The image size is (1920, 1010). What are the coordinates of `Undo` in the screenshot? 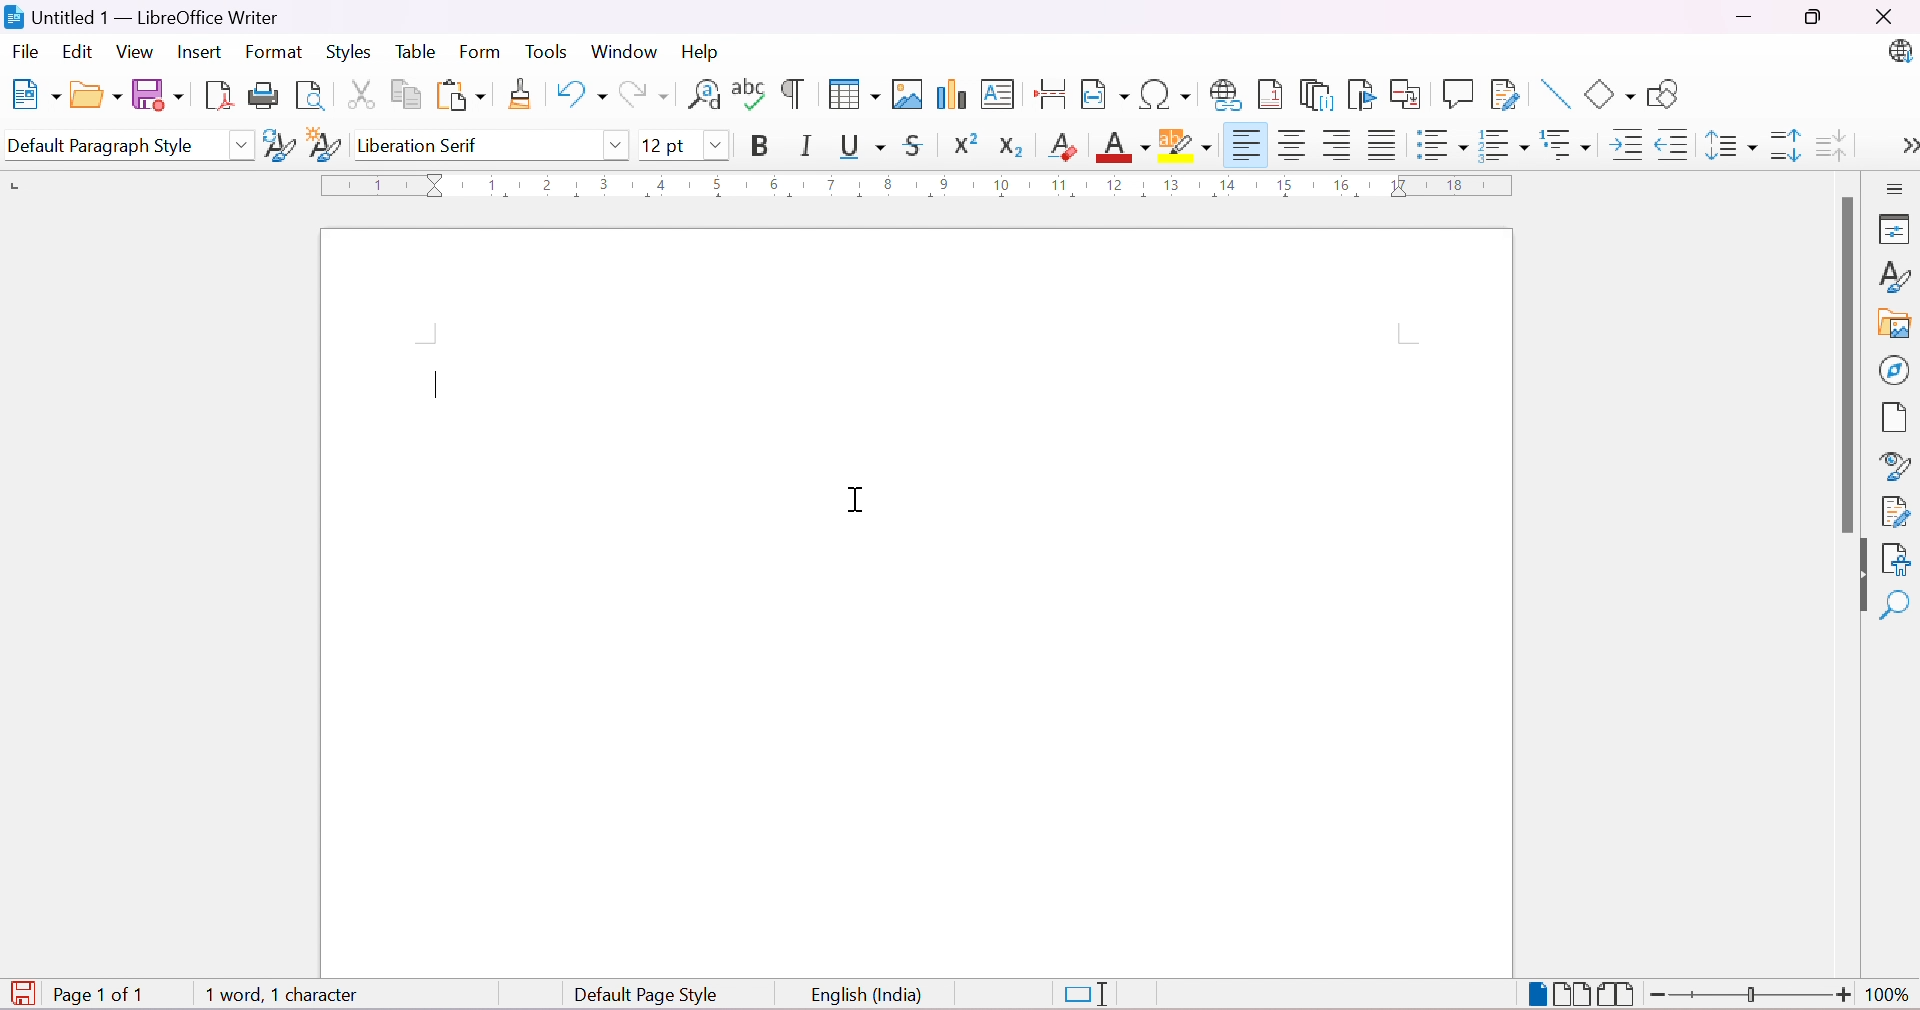 It's located at (577, 95).